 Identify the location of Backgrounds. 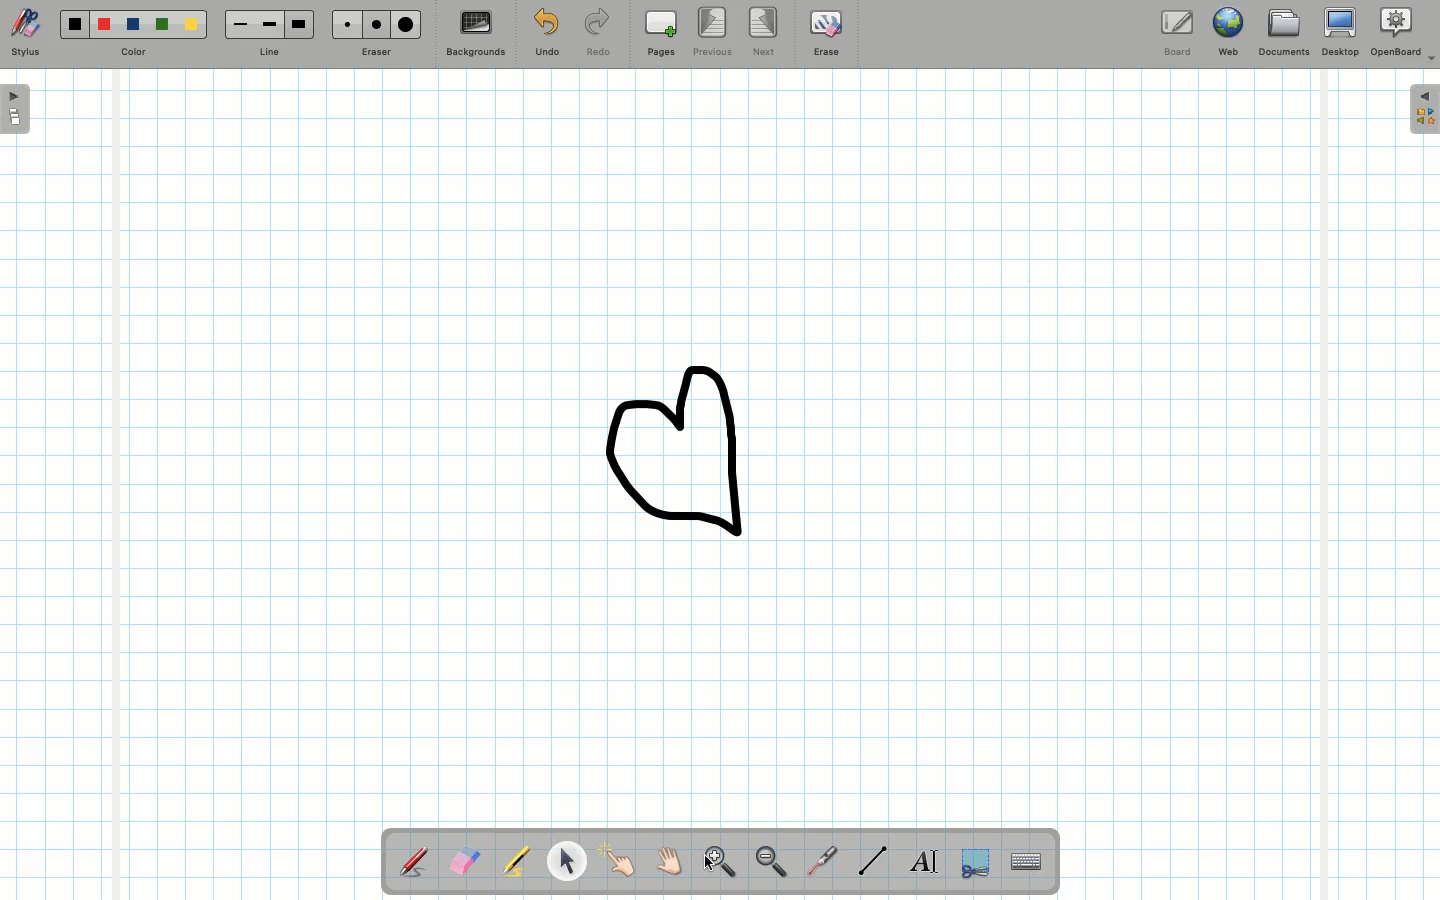
(476, 33).